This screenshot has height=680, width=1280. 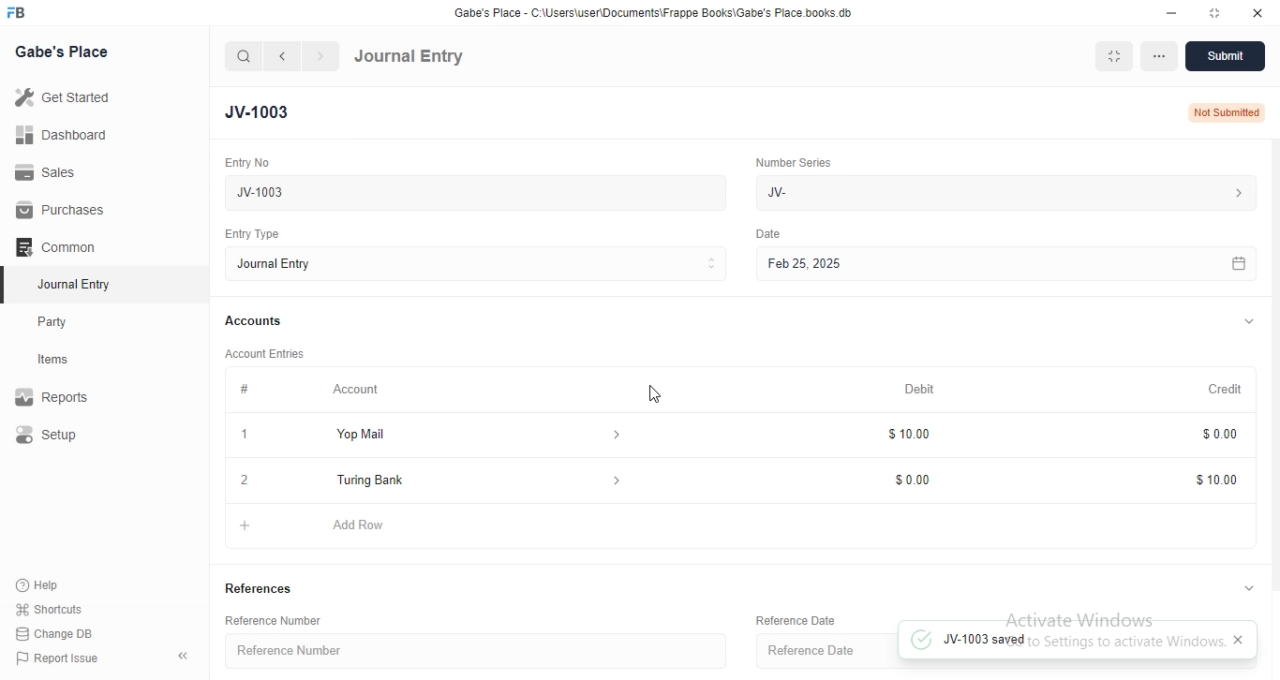 I want to click on Number Series, so click(x=793, y=164).